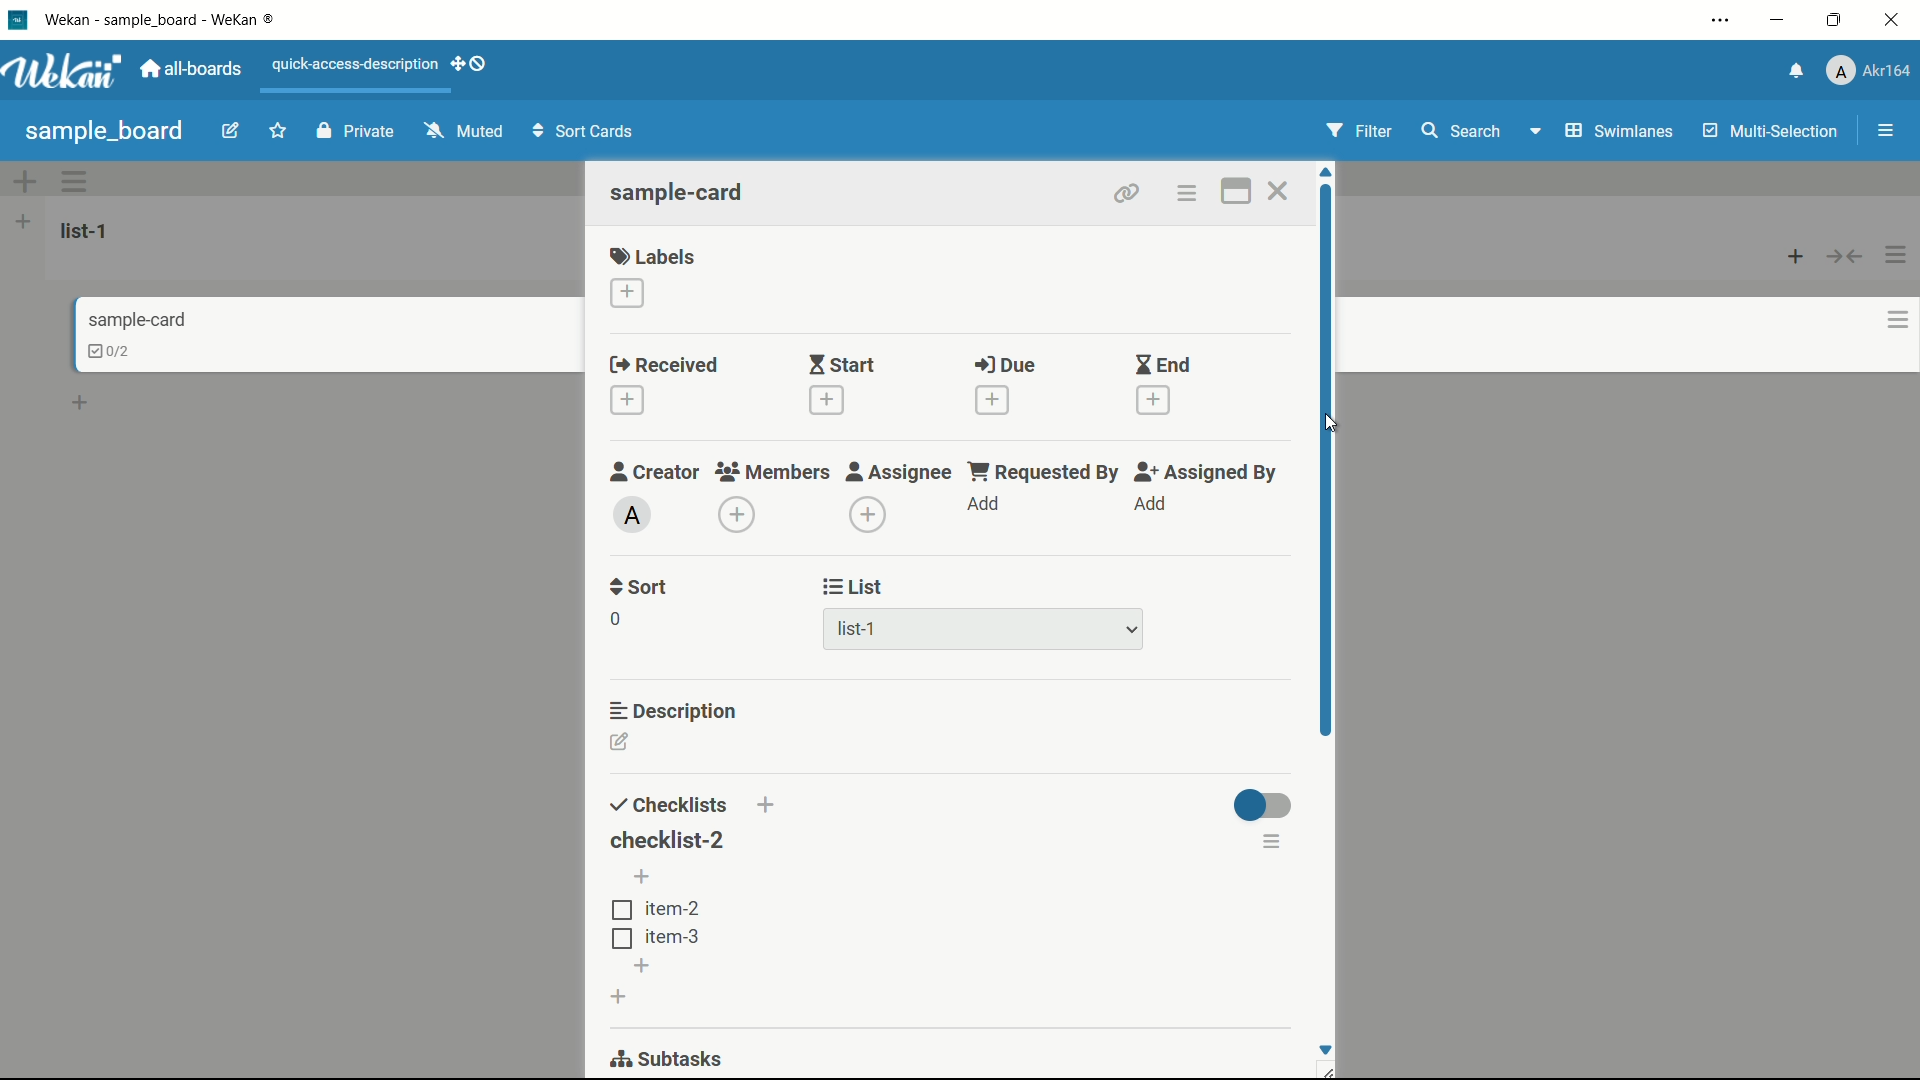 The height and width of the screenshot is (1080, 1920). What do you see at coordinates (1618, 130) in the screenshot?
I see `swimlanes` at bounding box center [1618, 130].